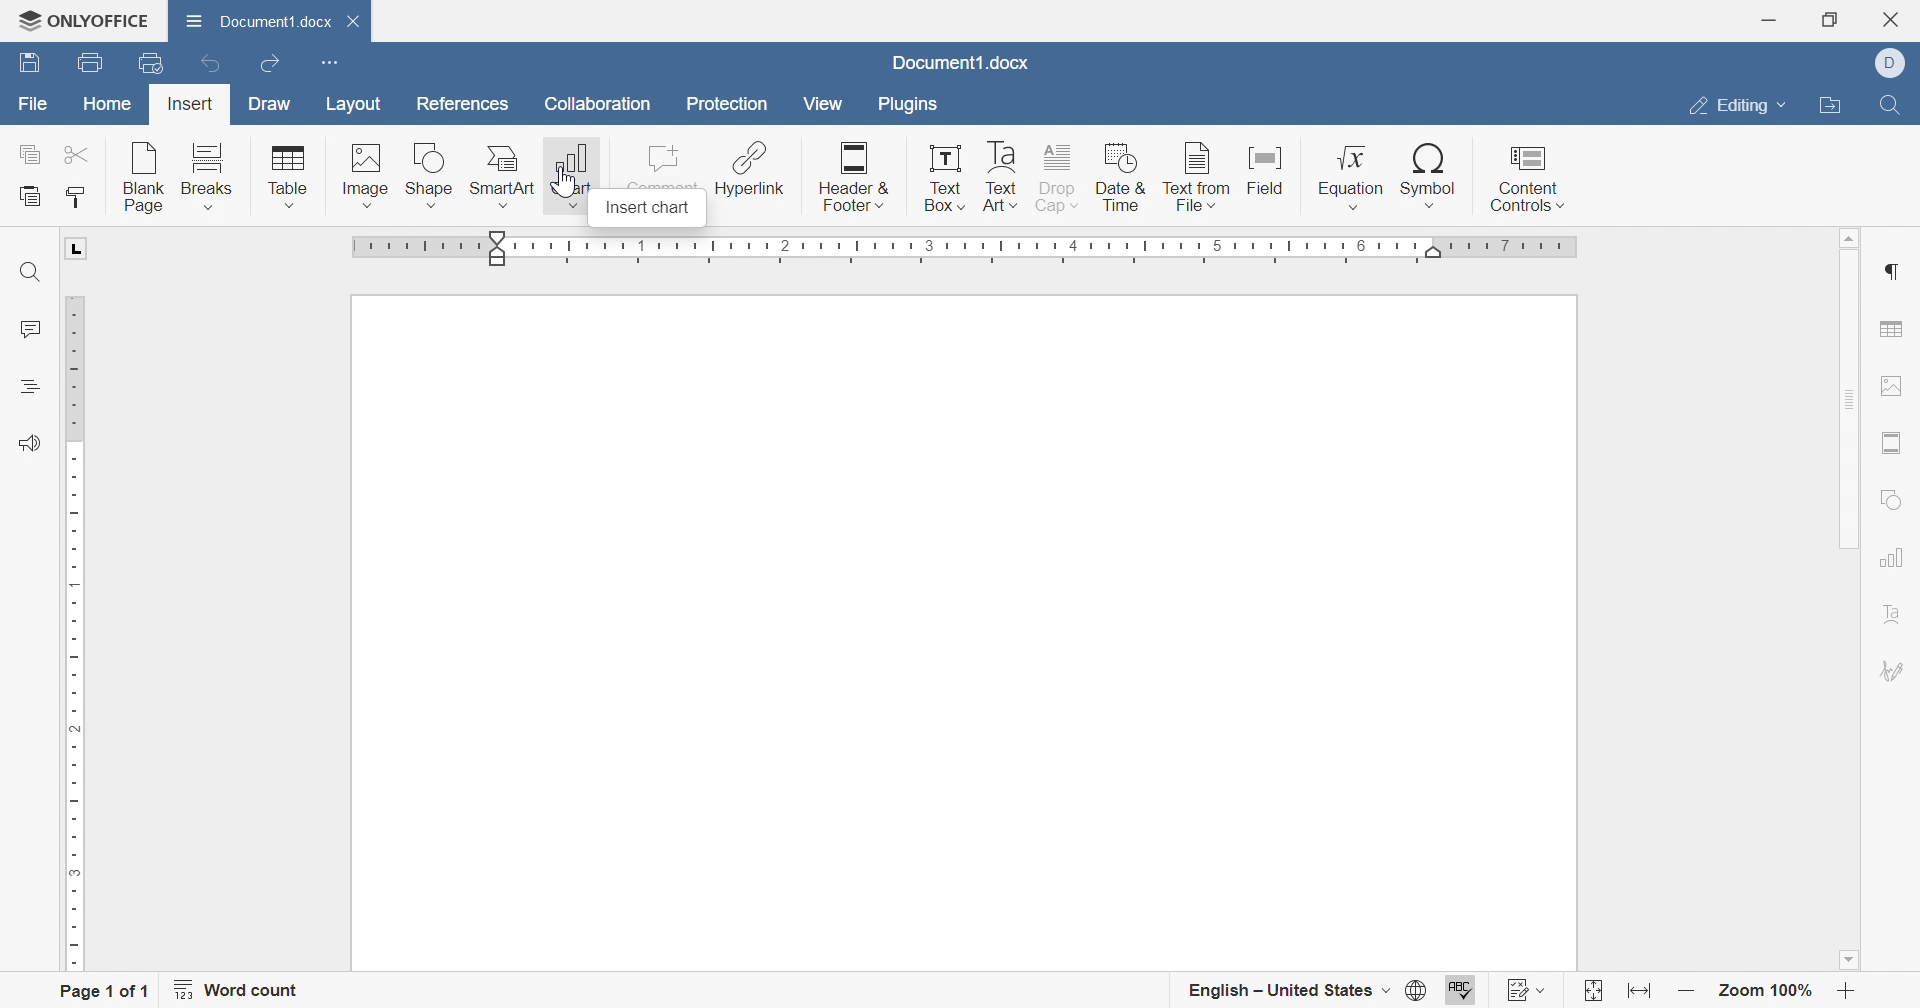 This screenshot has height=1008, width=1920. What do you see at coordinates (569, 170) in the screenshot?
I see `Insert chart` at bounding box center [569, 170].